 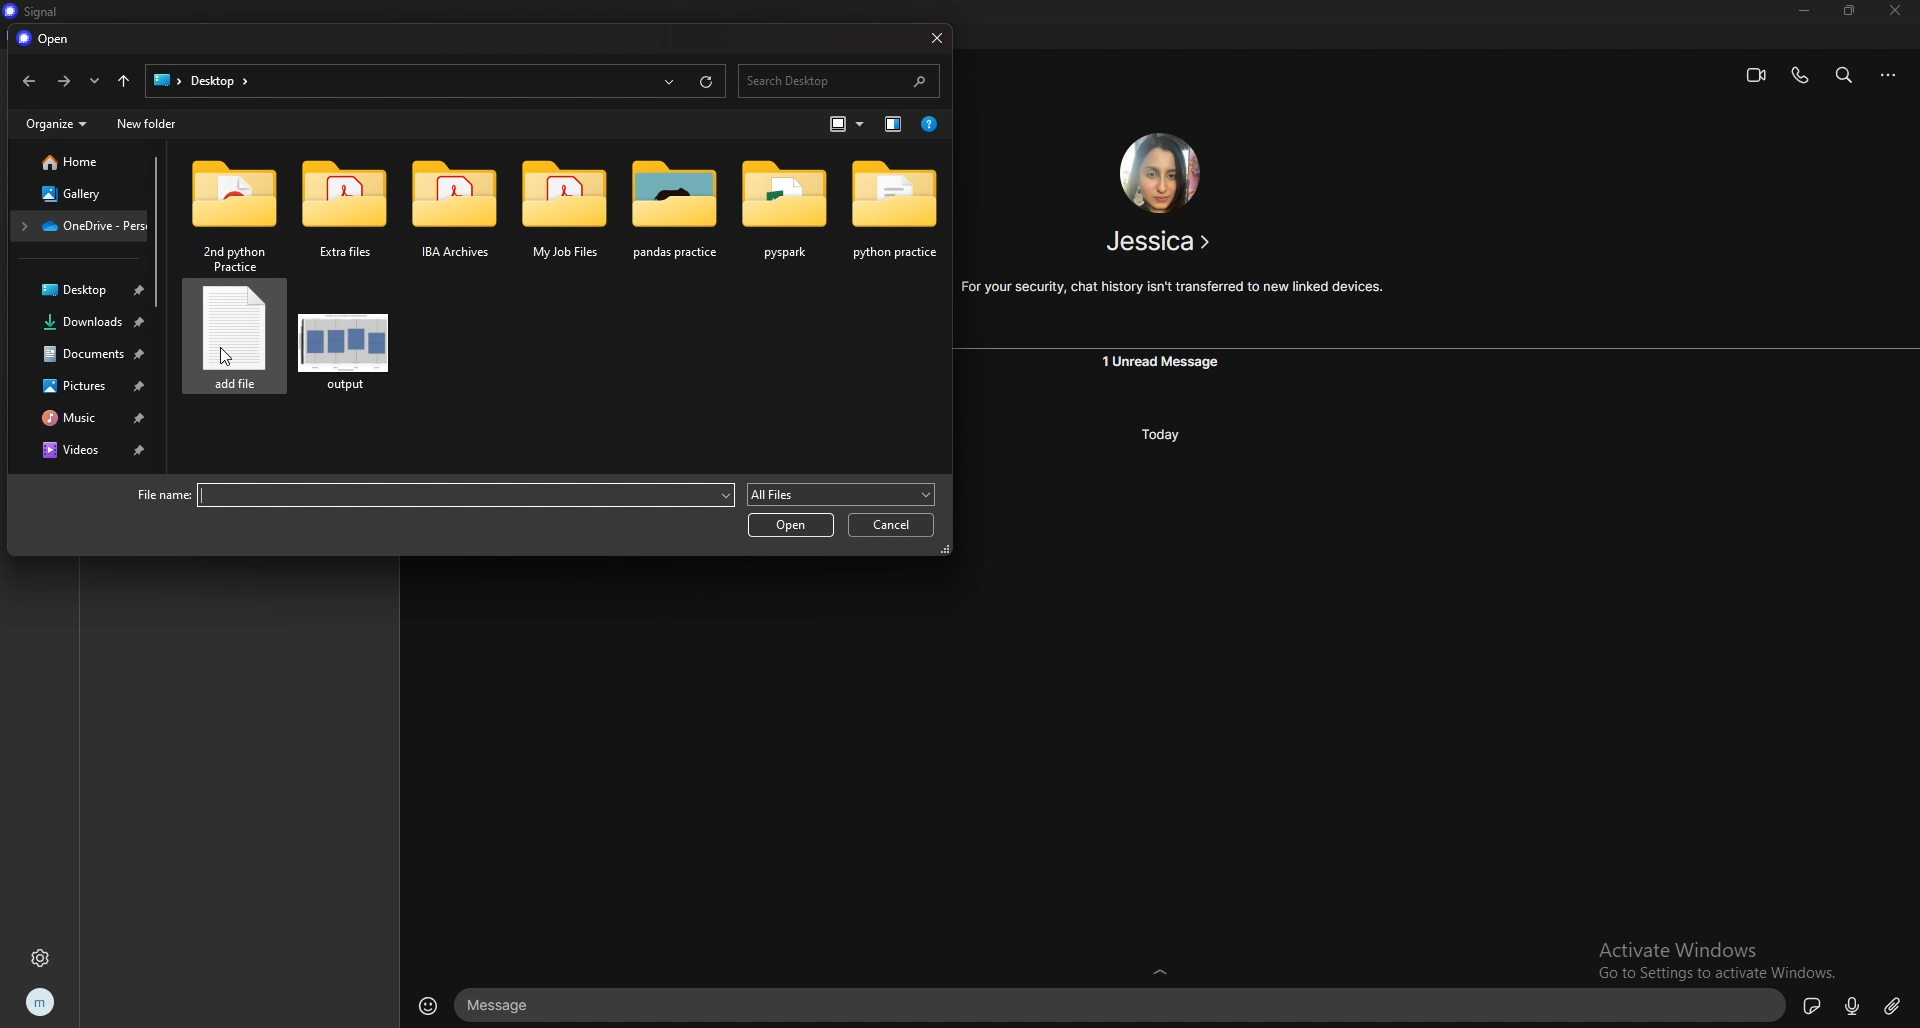 What do you see at coordinates (669, 82) in the screenshot?
I see `recent` at bounding box center [669, 82].